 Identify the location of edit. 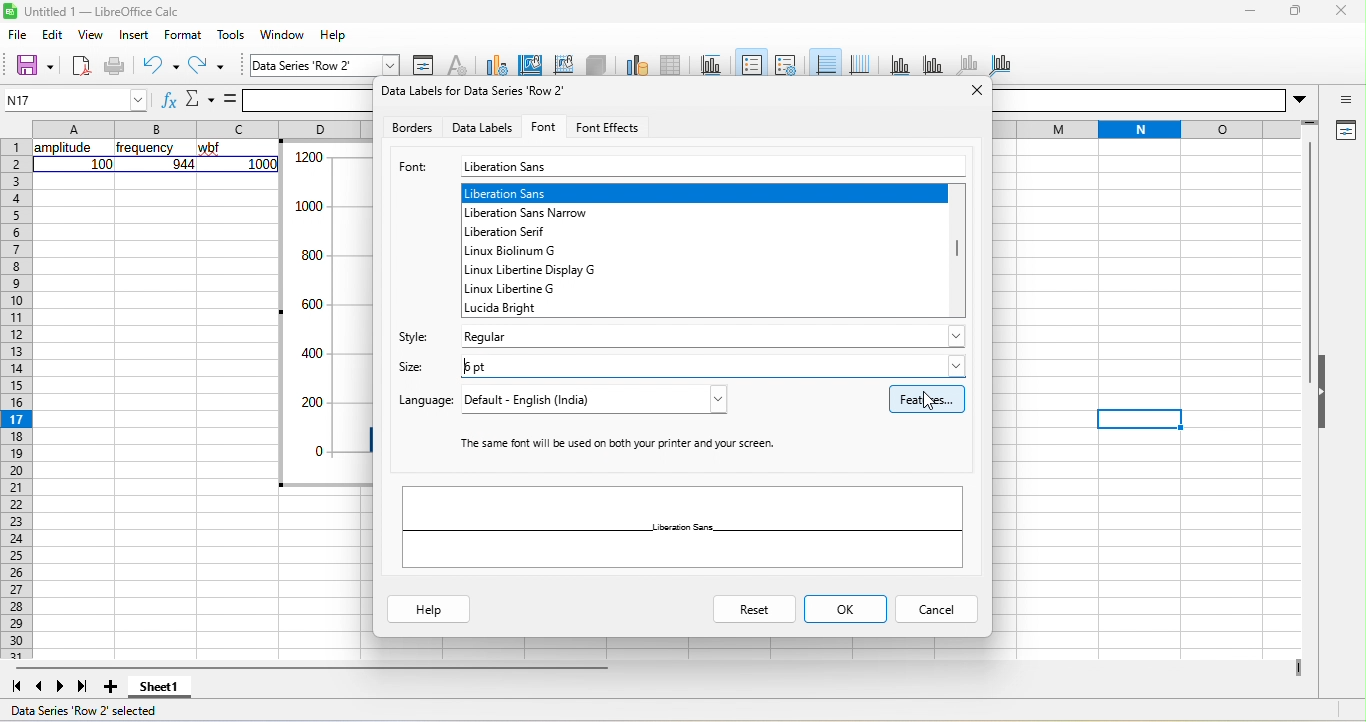
(53, 36).